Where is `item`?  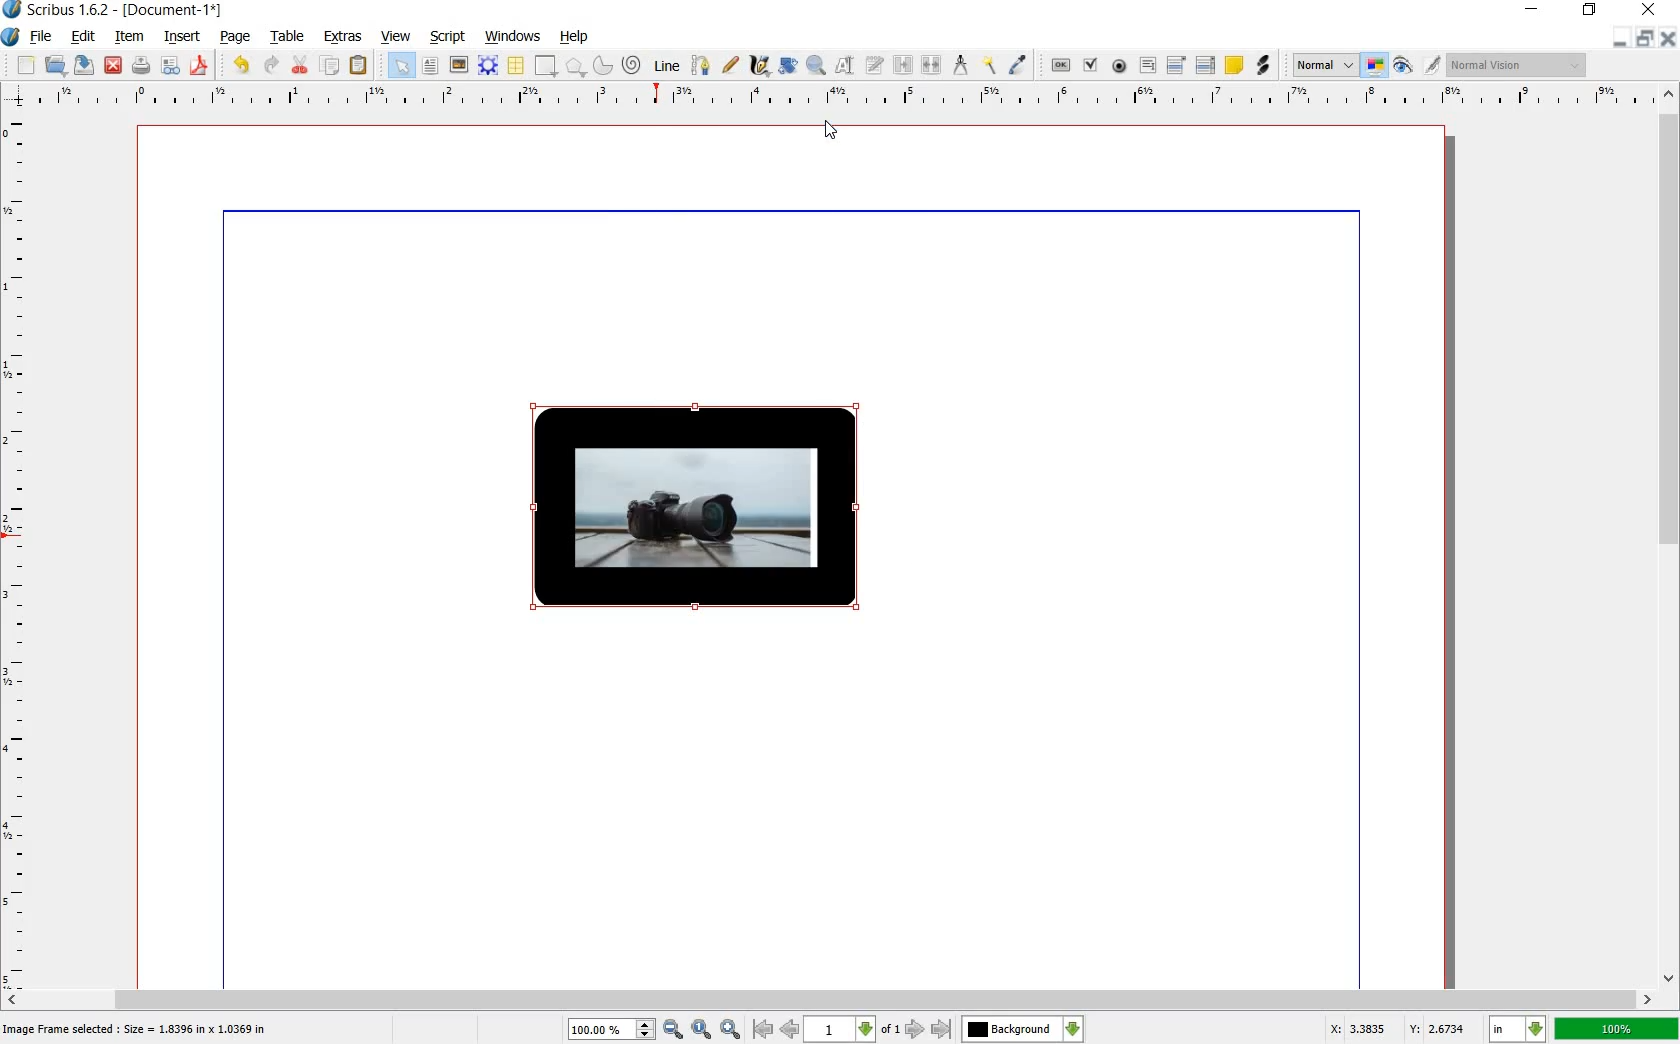 item is located at coordinates (126, 36).